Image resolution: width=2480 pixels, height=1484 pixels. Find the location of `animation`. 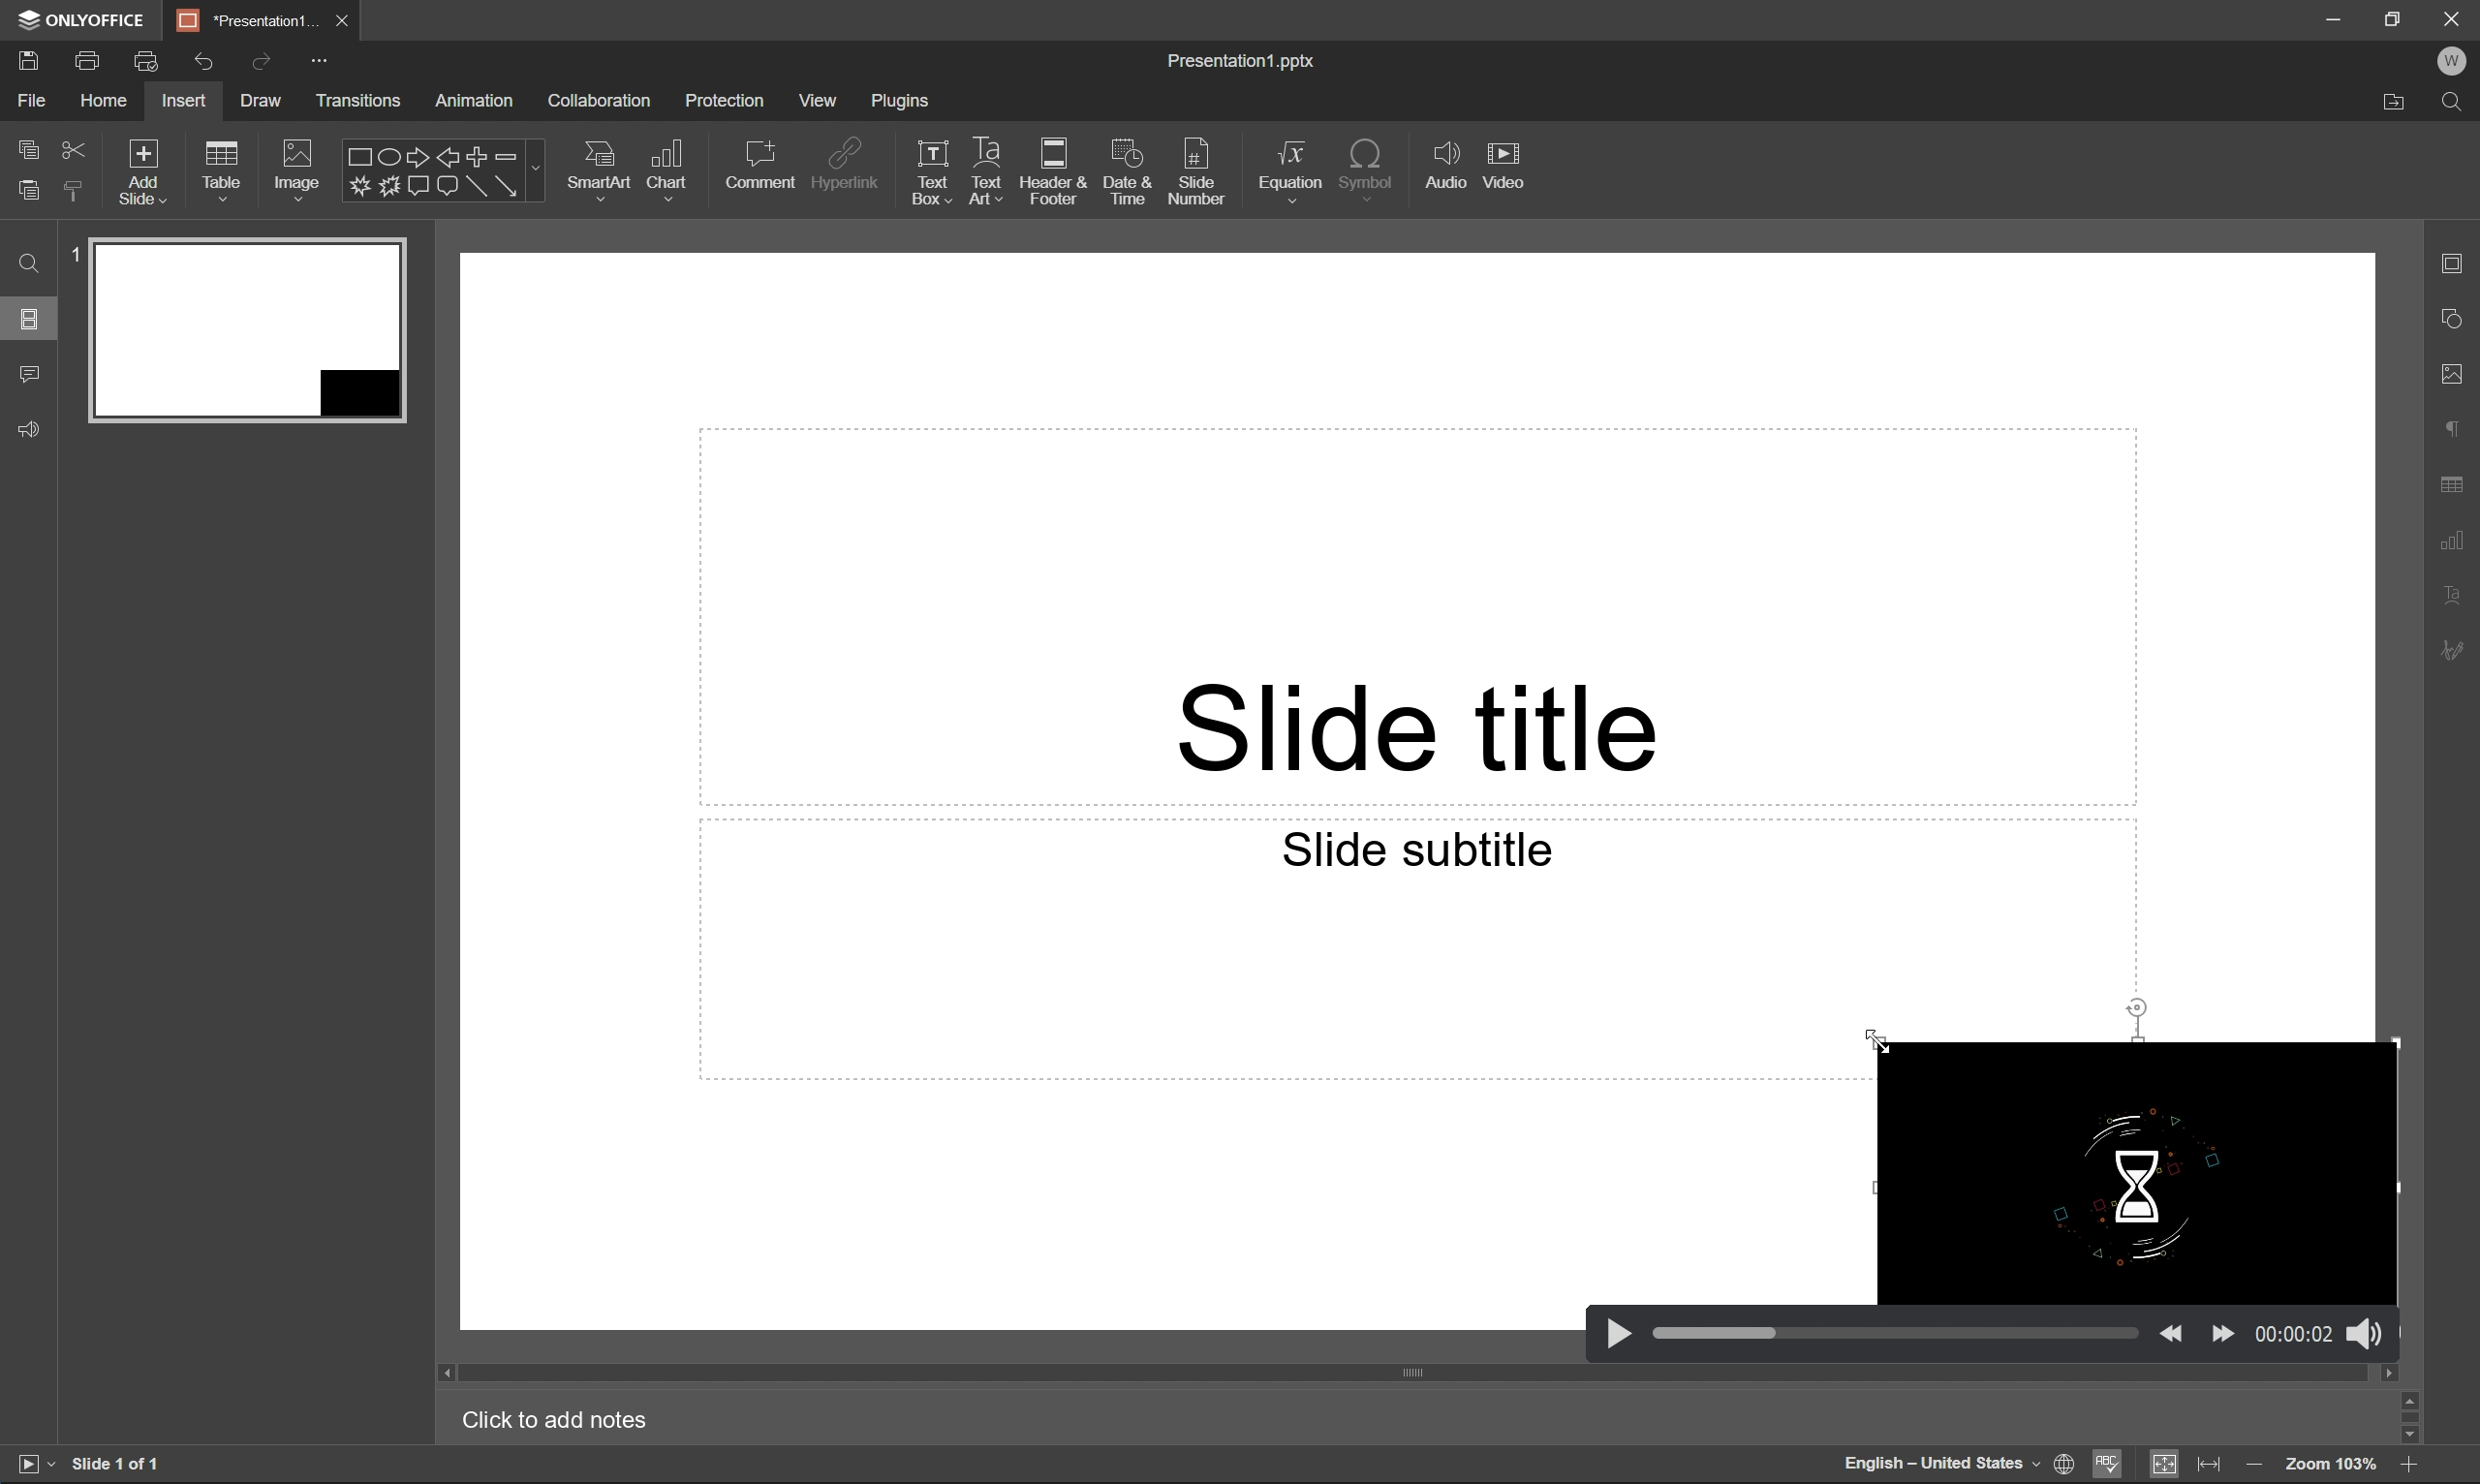

animation is located at coordinates (478, 101).